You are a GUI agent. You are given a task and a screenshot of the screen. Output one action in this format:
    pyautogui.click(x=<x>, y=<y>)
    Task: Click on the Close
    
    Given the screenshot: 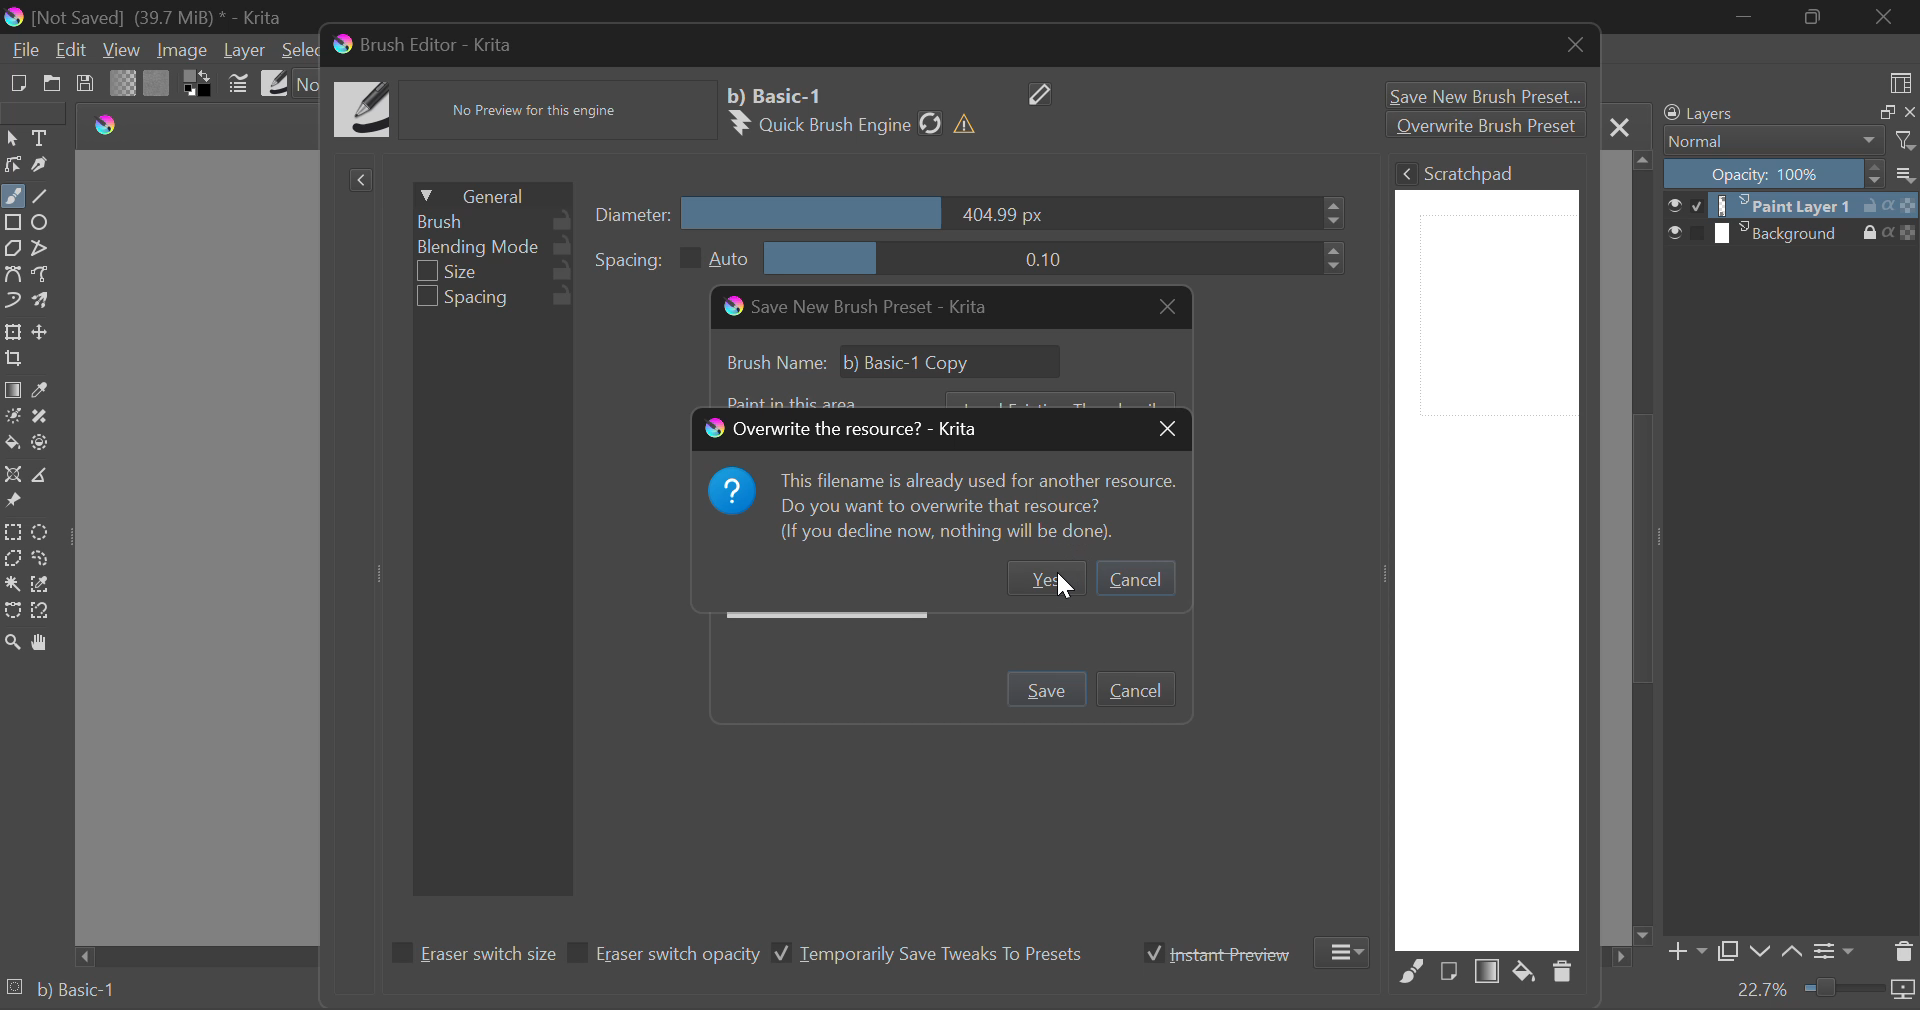 What is the action you would take?
    pyautogui.click(x=1885, y=17)
    